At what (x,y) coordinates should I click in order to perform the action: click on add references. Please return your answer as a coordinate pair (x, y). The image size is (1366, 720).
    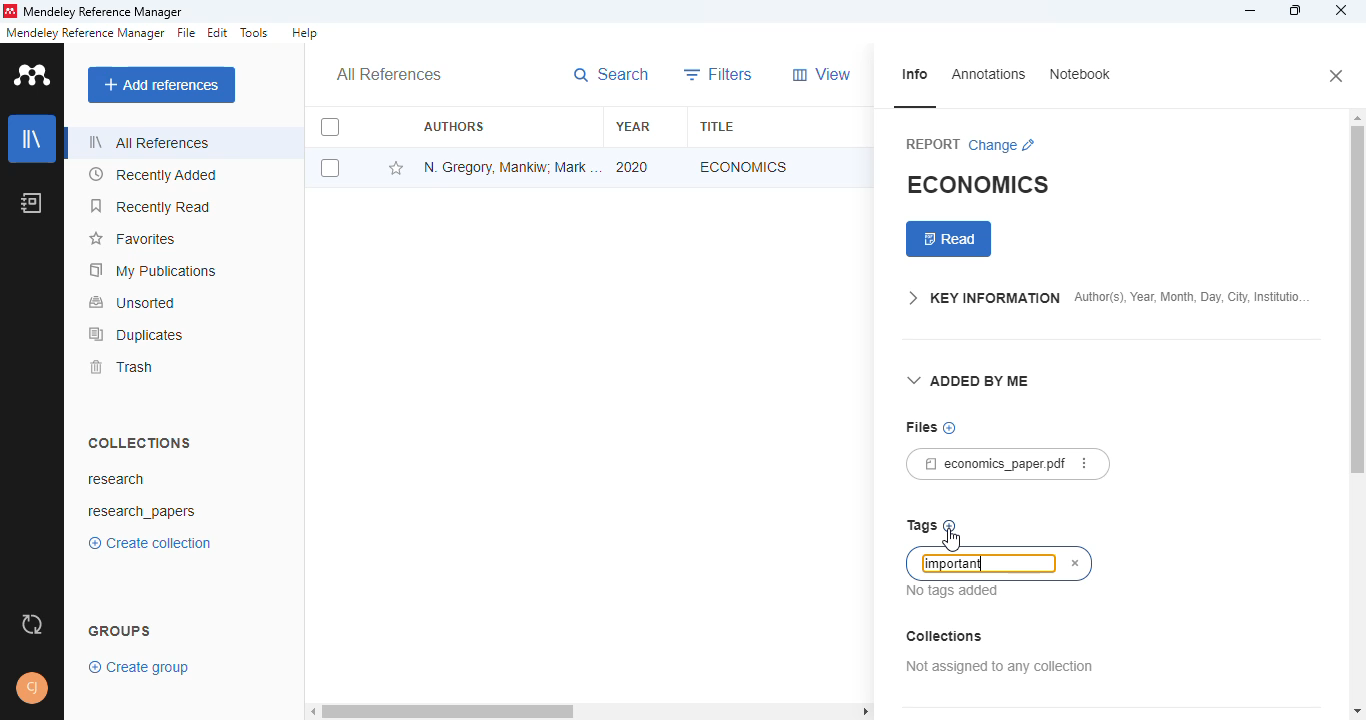
    Looking at the image, I should click on (162, 84).